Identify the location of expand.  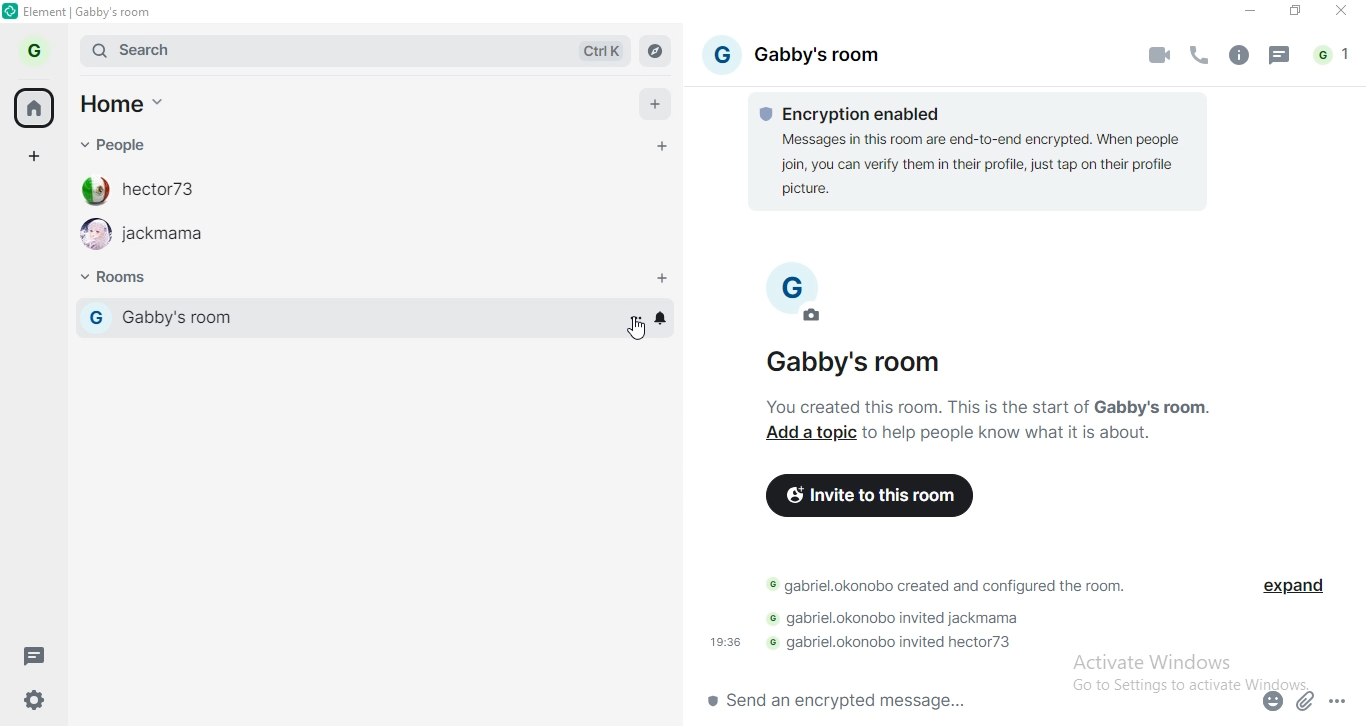
(1292, 586).